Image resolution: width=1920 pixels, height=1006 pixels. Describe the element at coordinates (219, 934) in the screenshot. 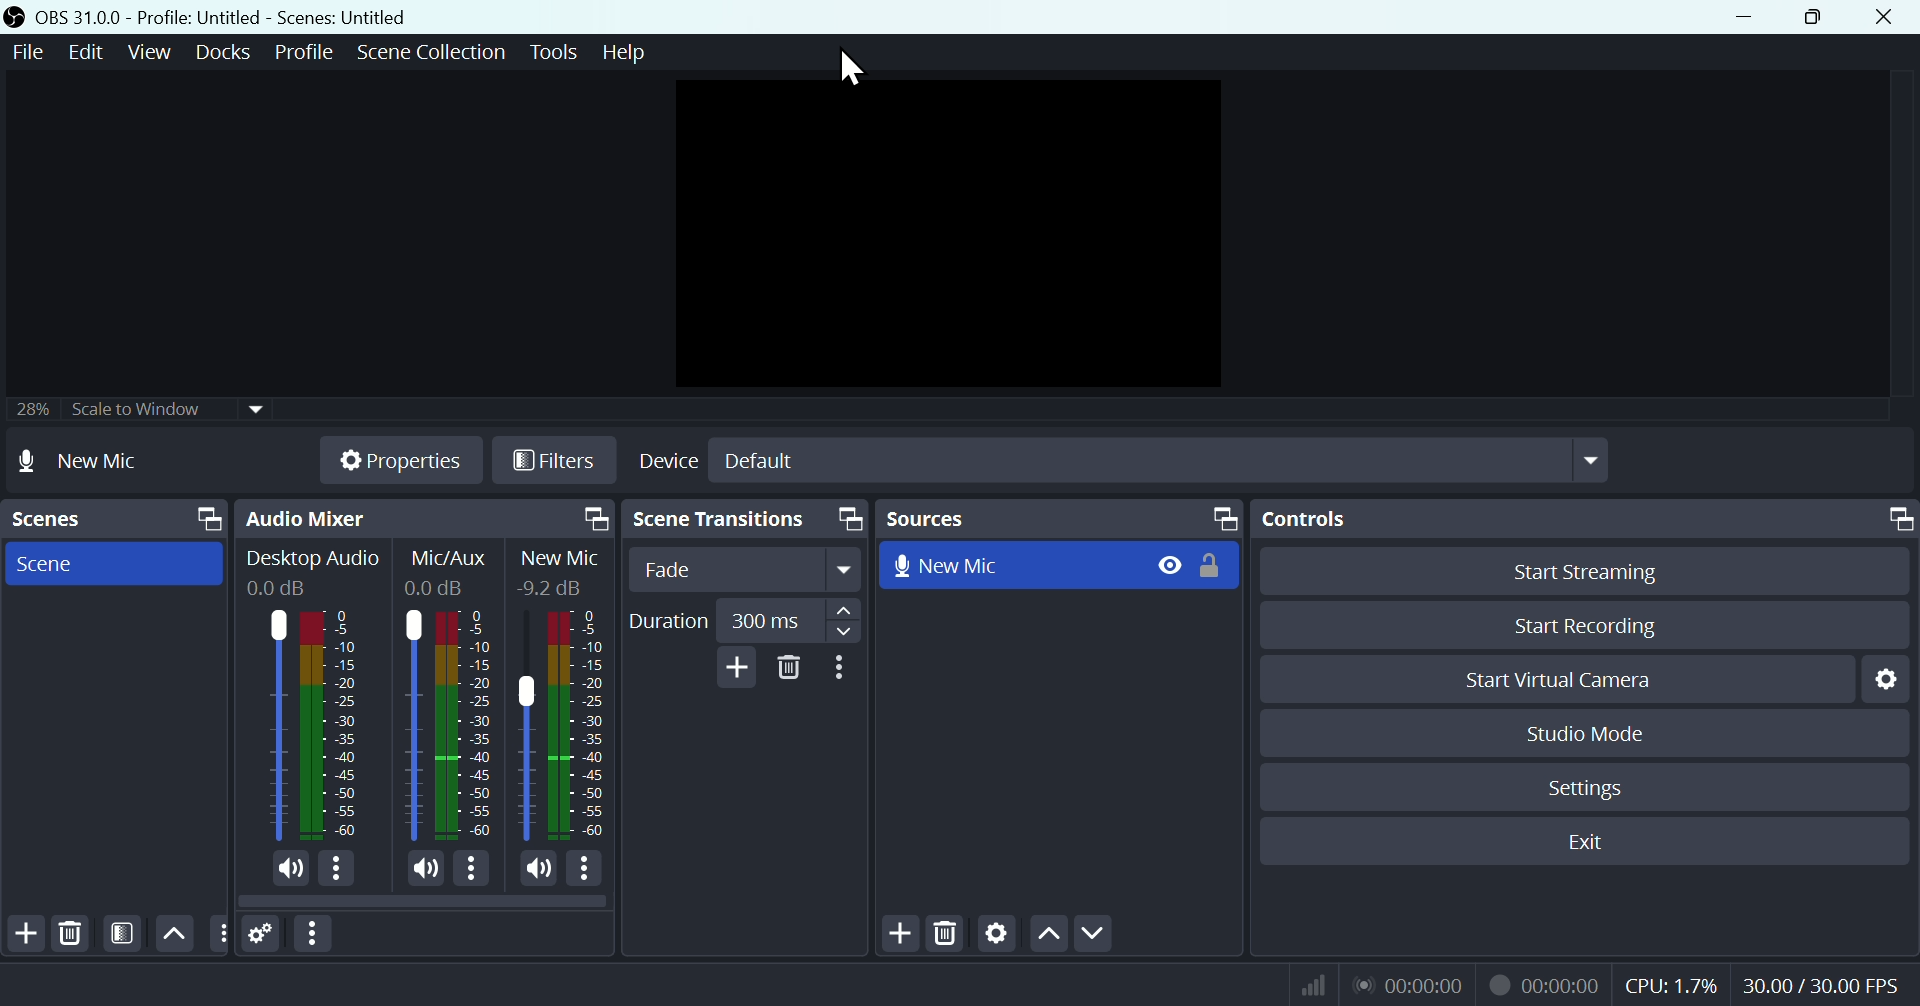

I see `` at that location.